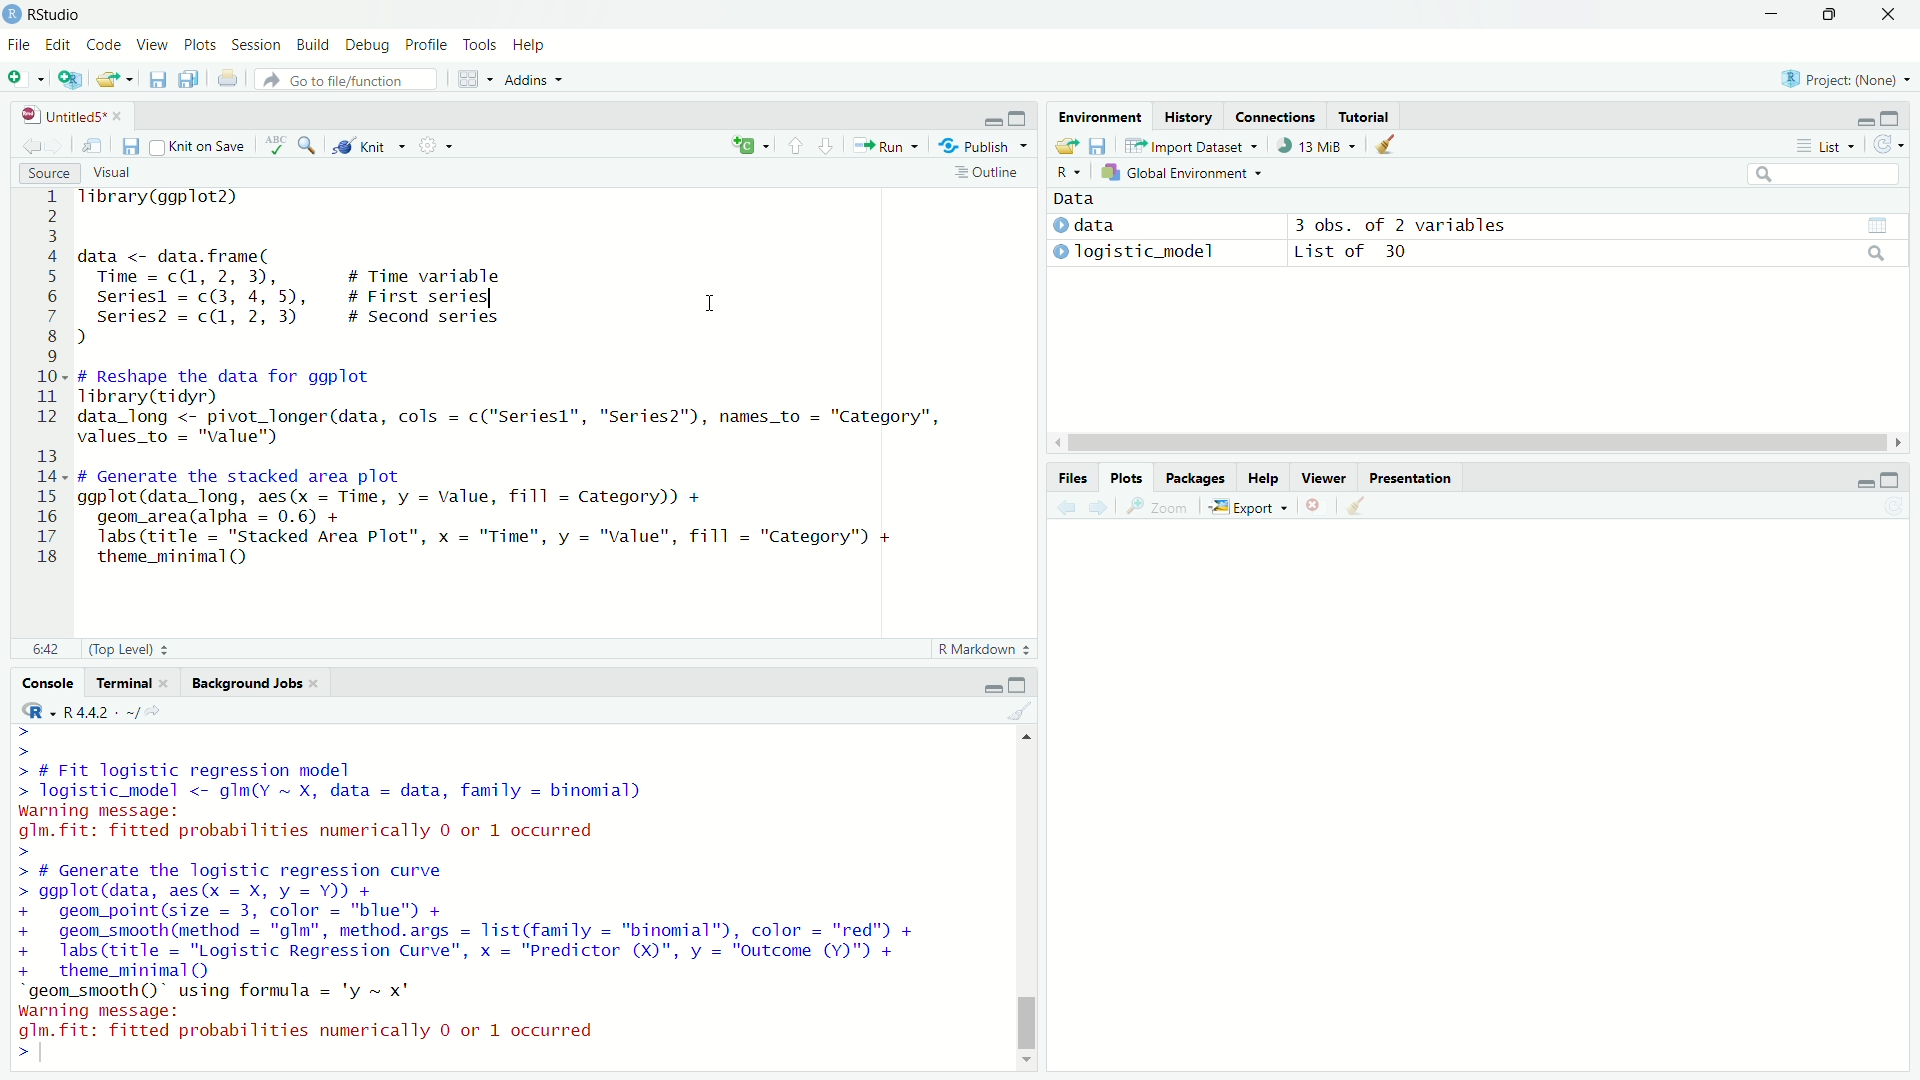  I want to click on «R442 -, so click(94, 708).